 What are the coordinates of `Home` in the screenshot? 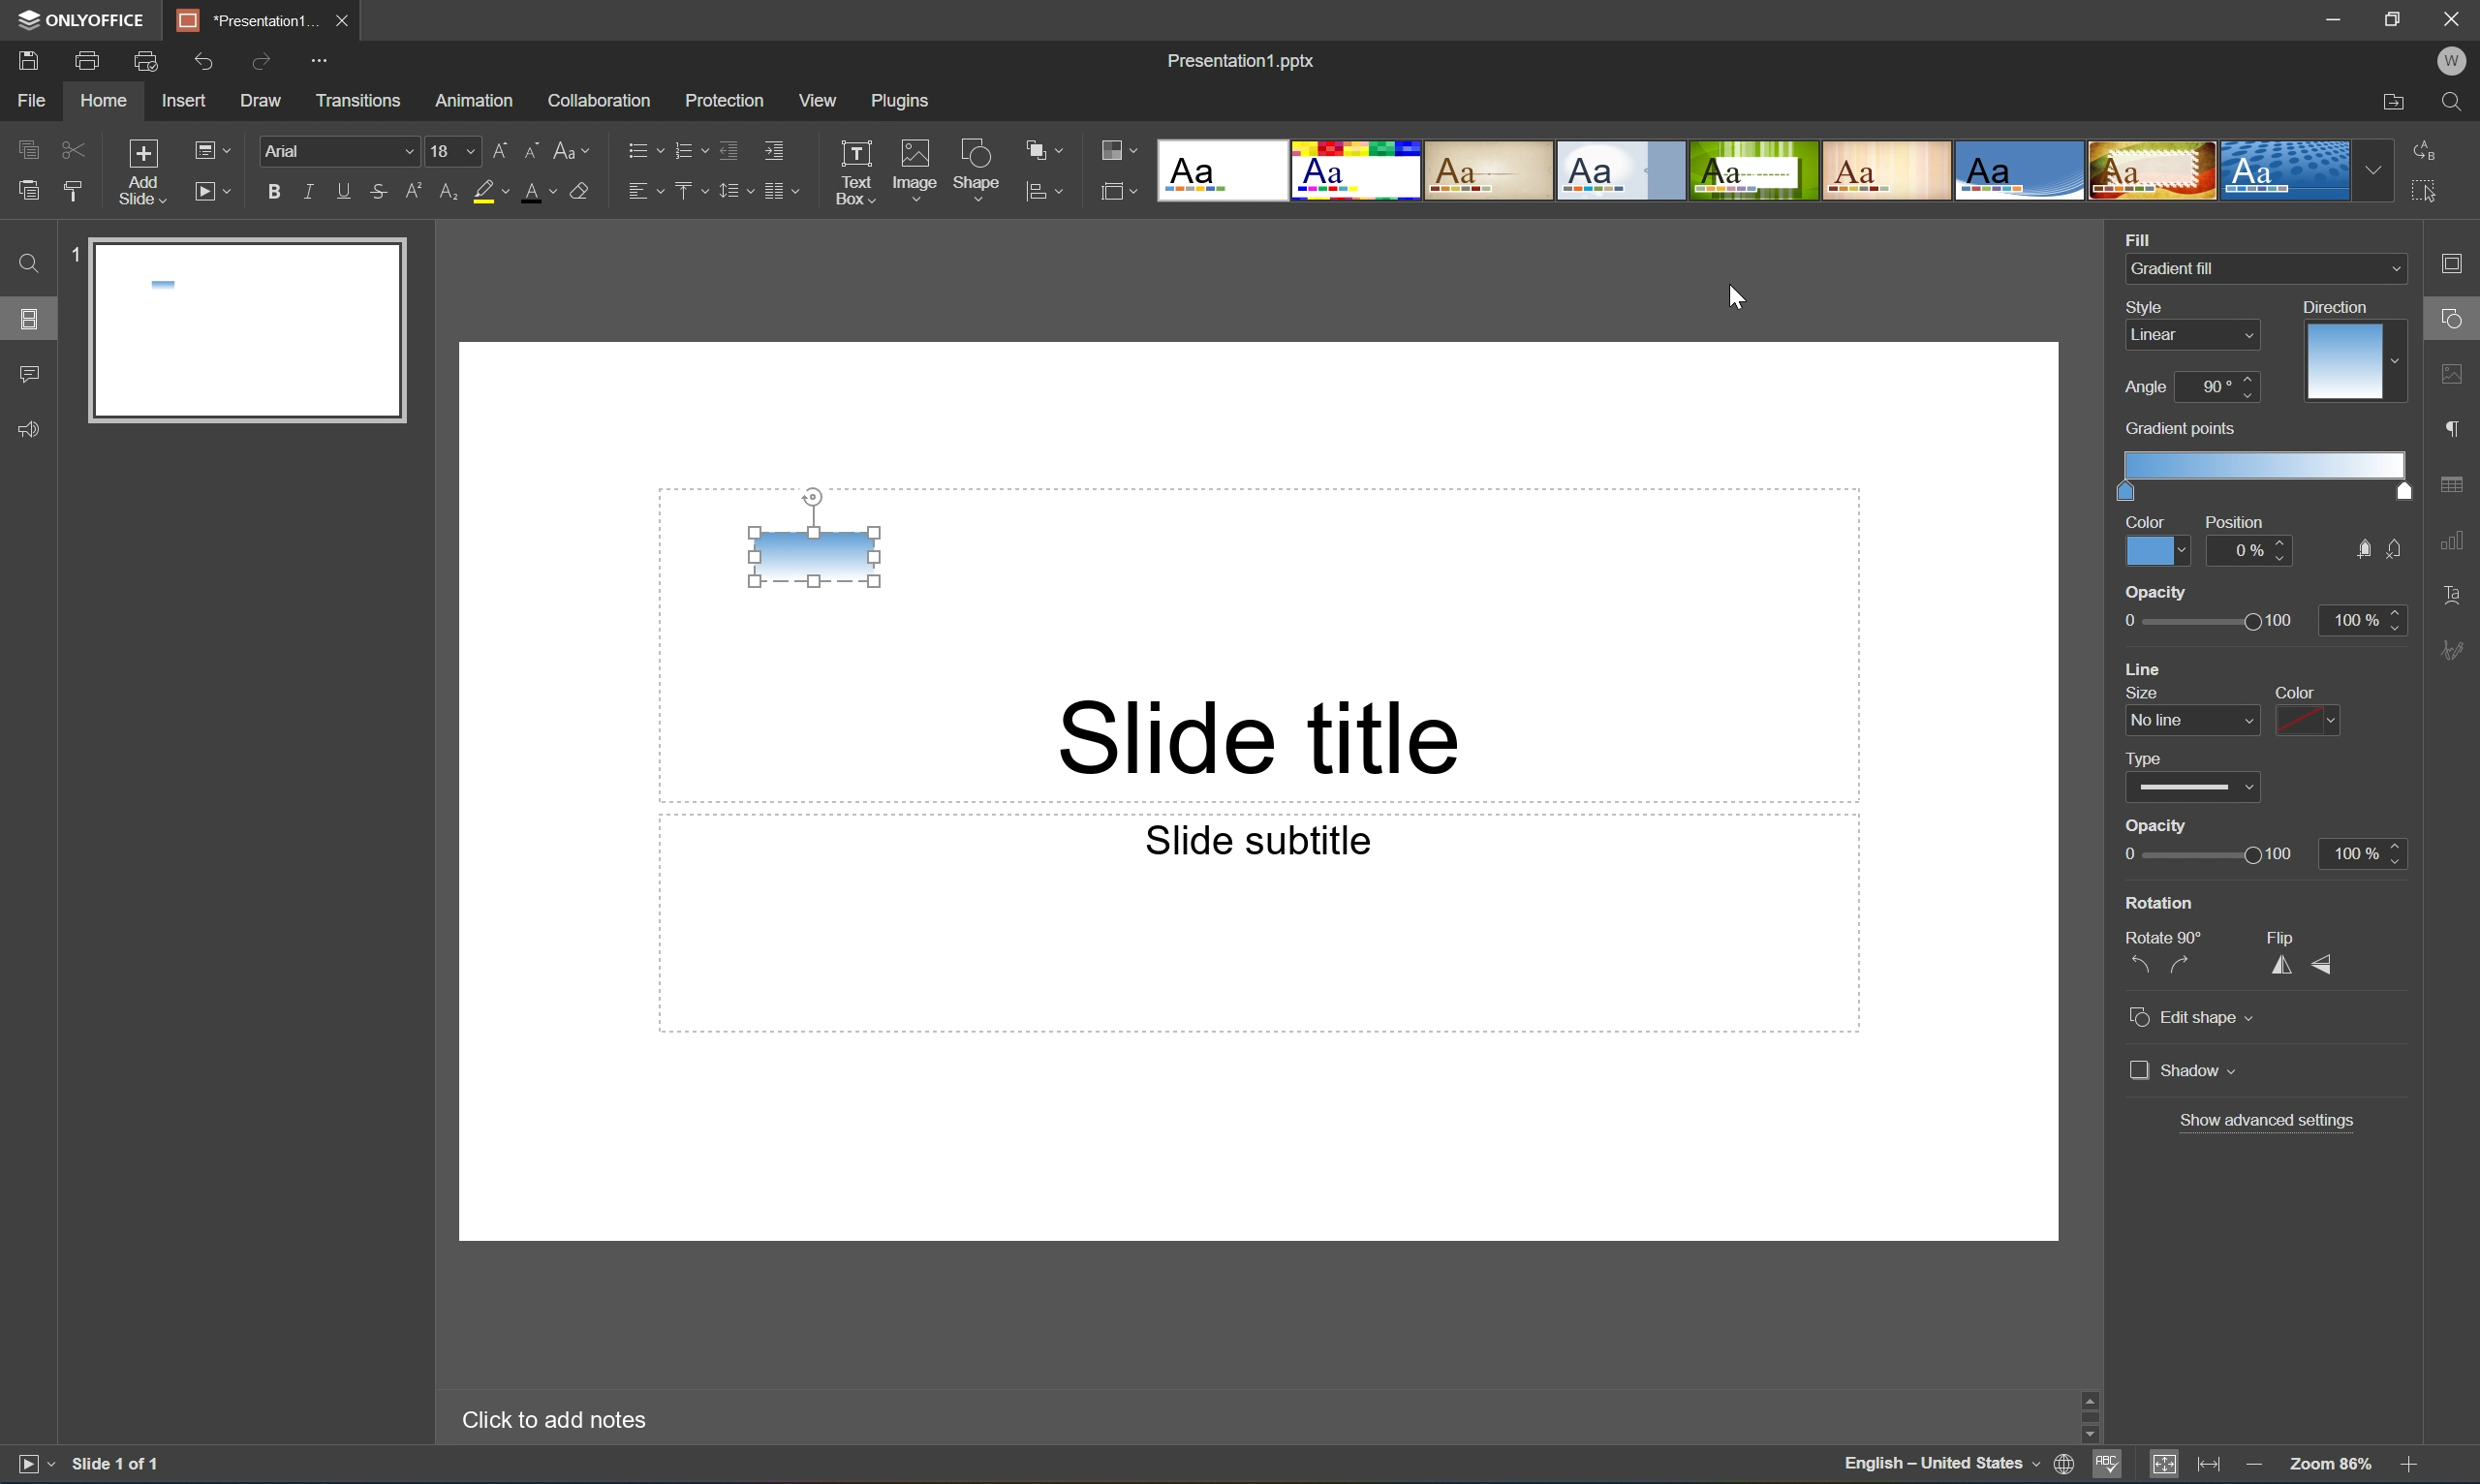 It's located at (102, 102).